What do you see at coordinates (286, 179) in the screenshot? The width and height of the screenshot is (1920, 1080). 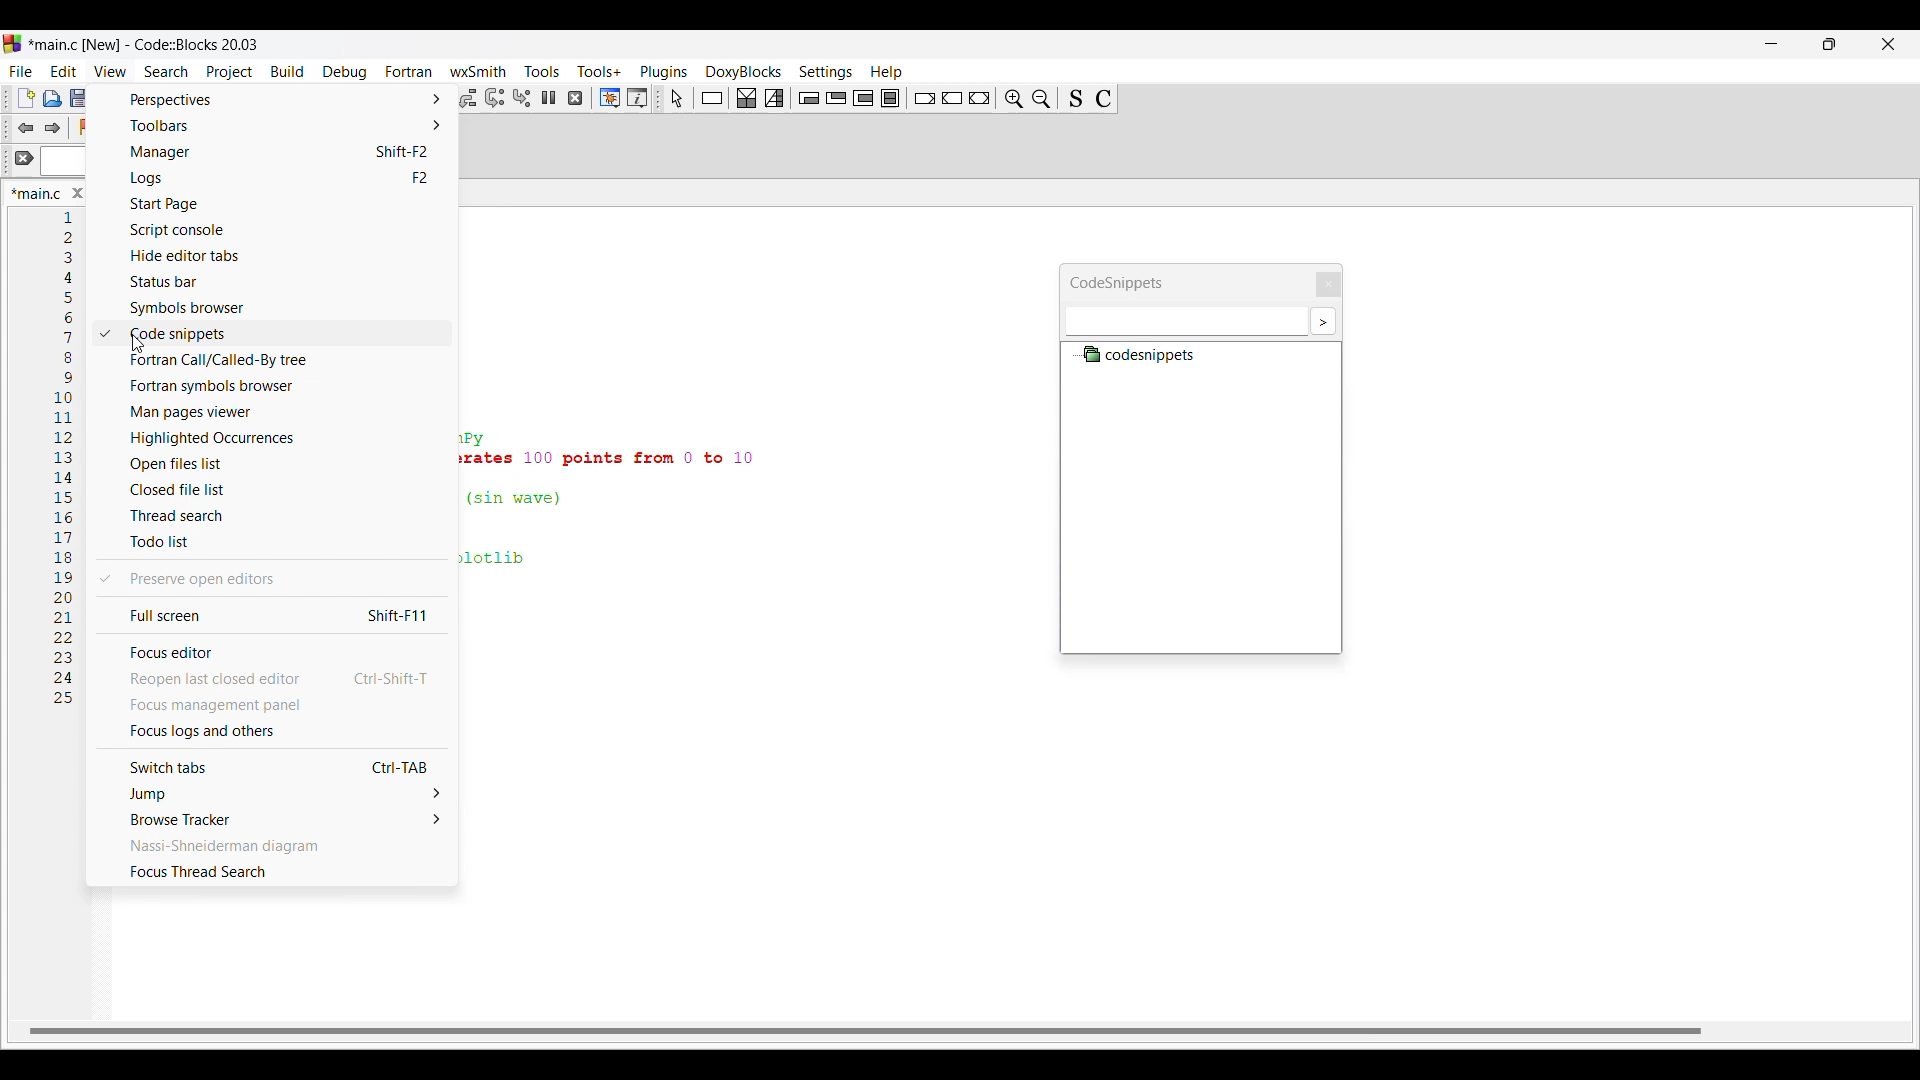 I see `Logs` at bounding box center [286, 179].